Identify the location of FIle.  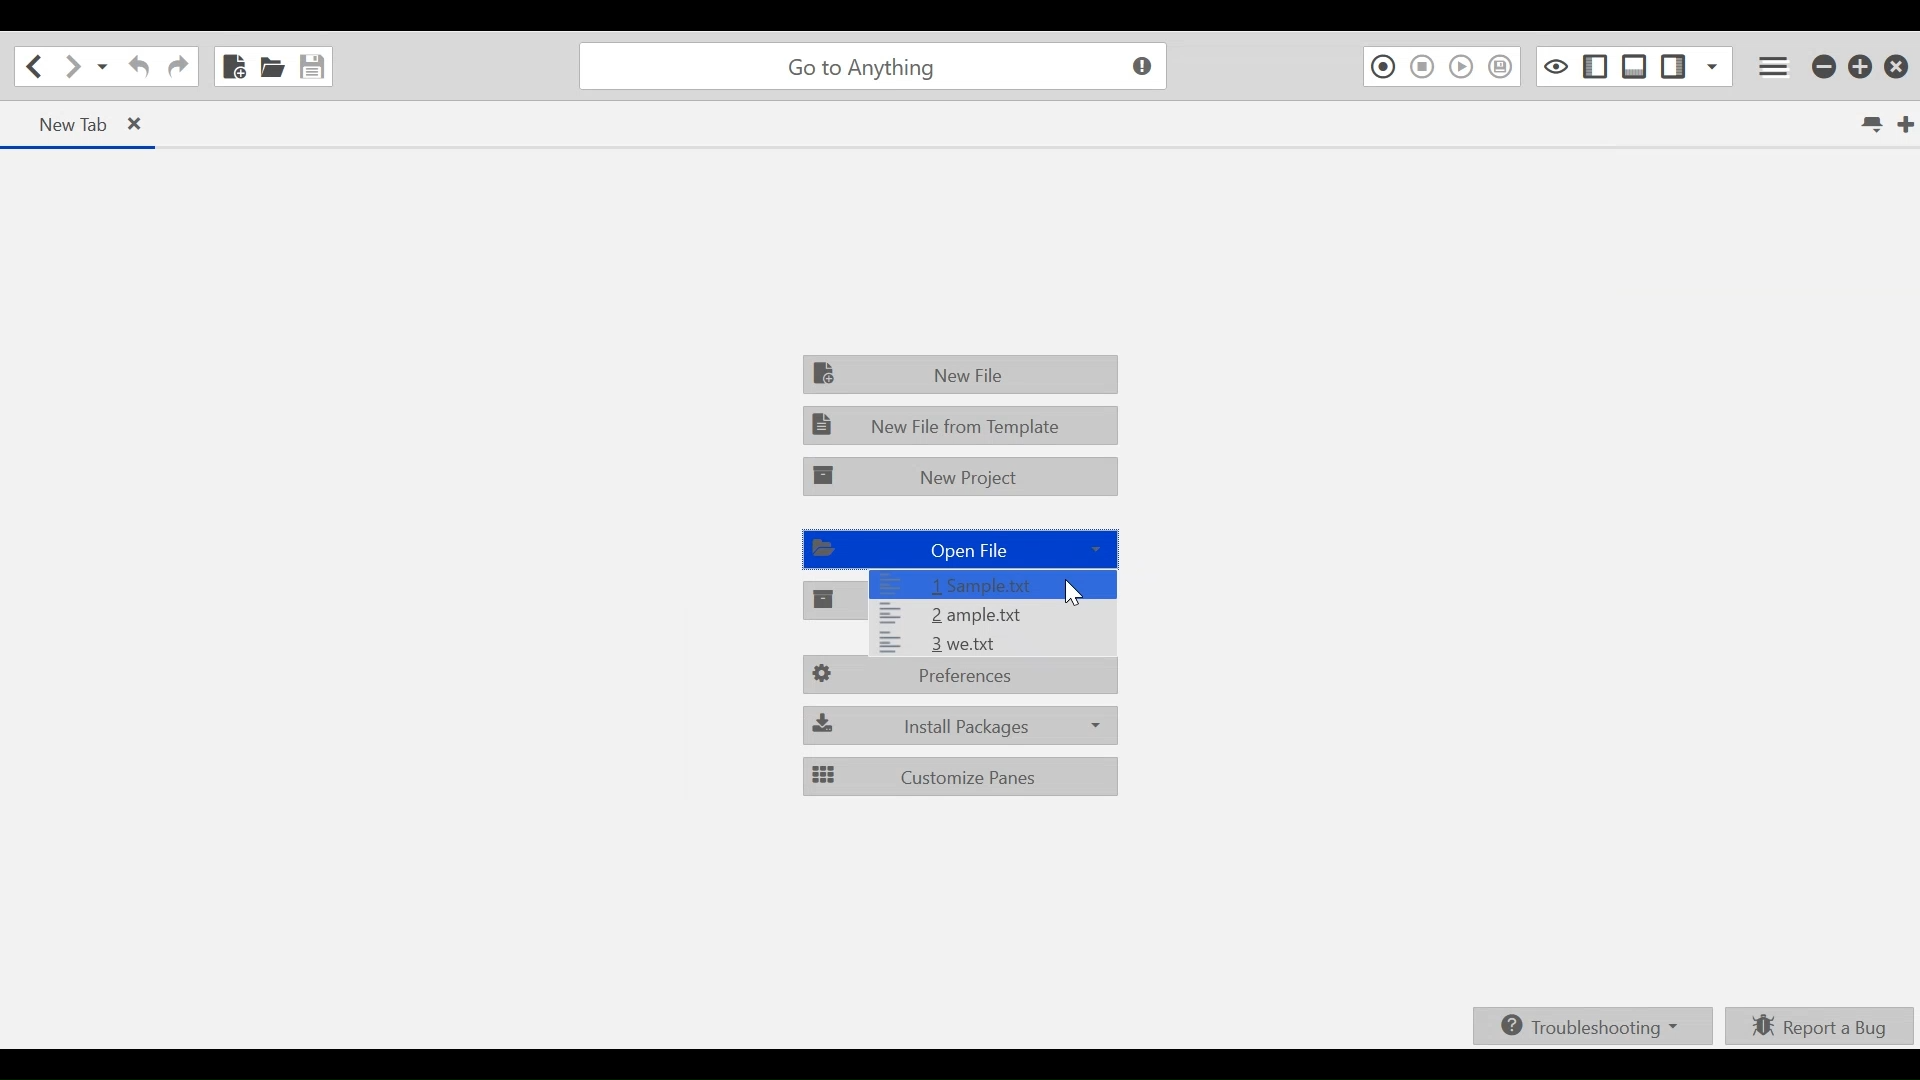
(995, 583).